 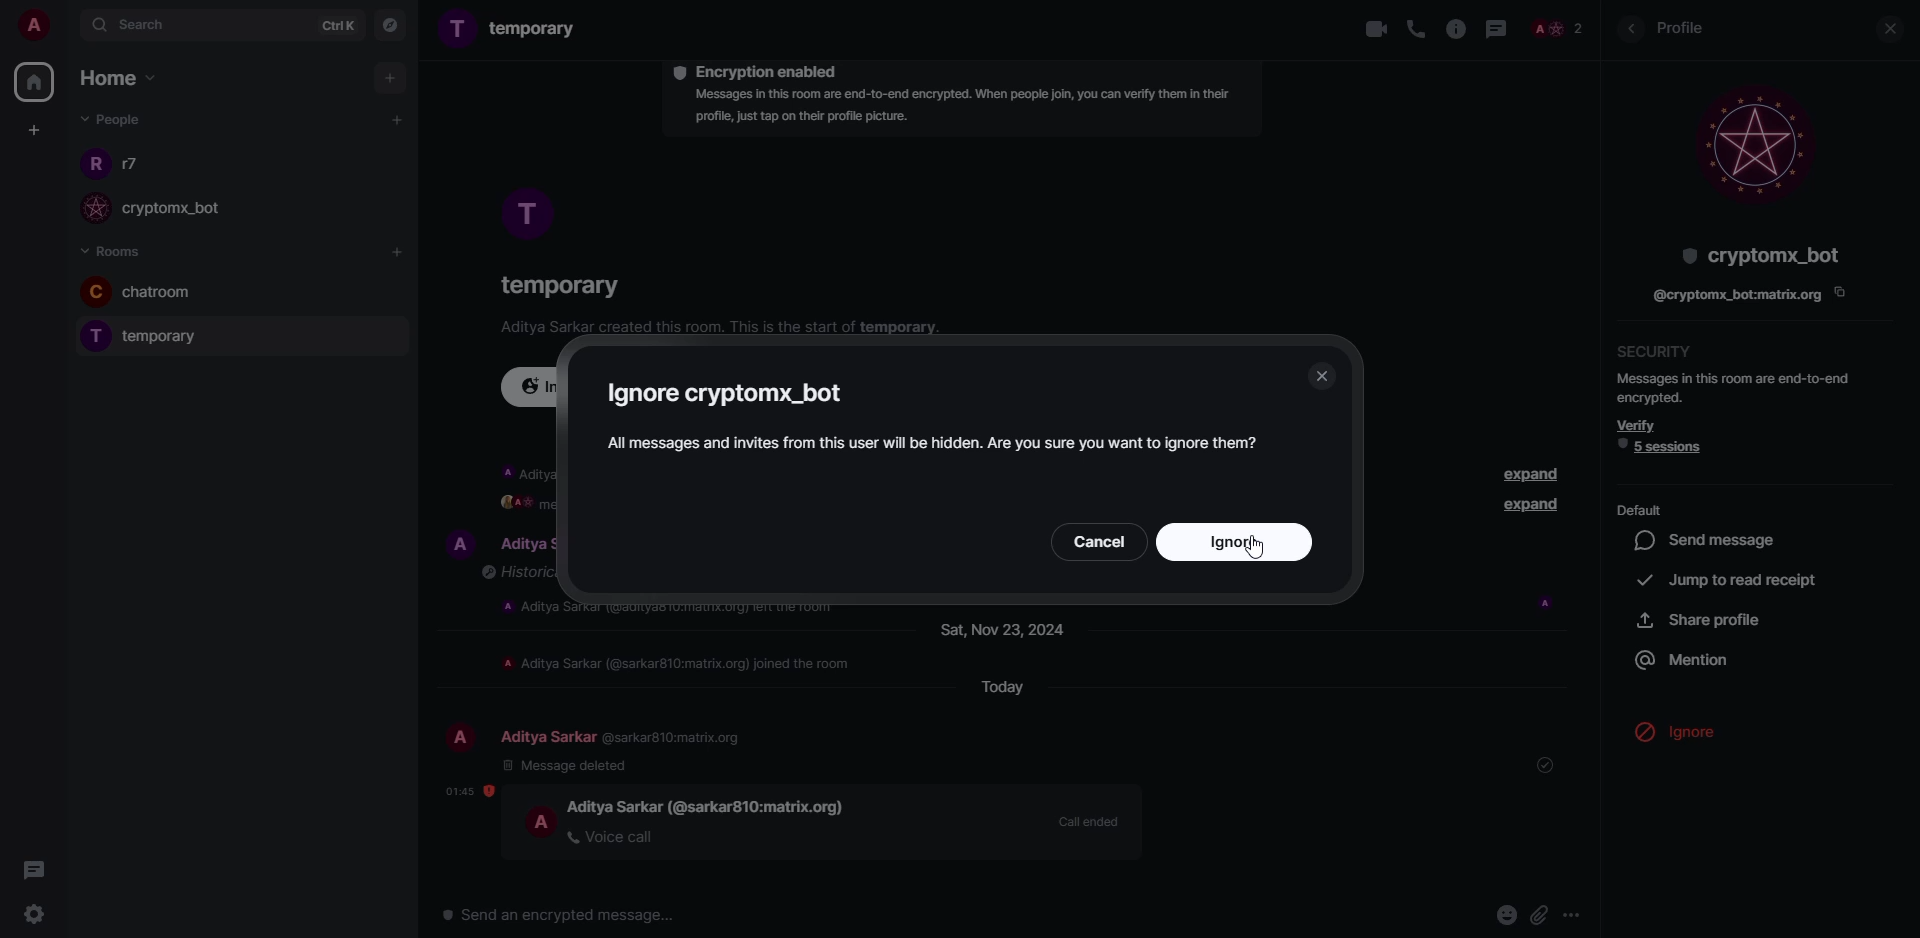 I want to click on sed message, so click(x=1712, y=540).